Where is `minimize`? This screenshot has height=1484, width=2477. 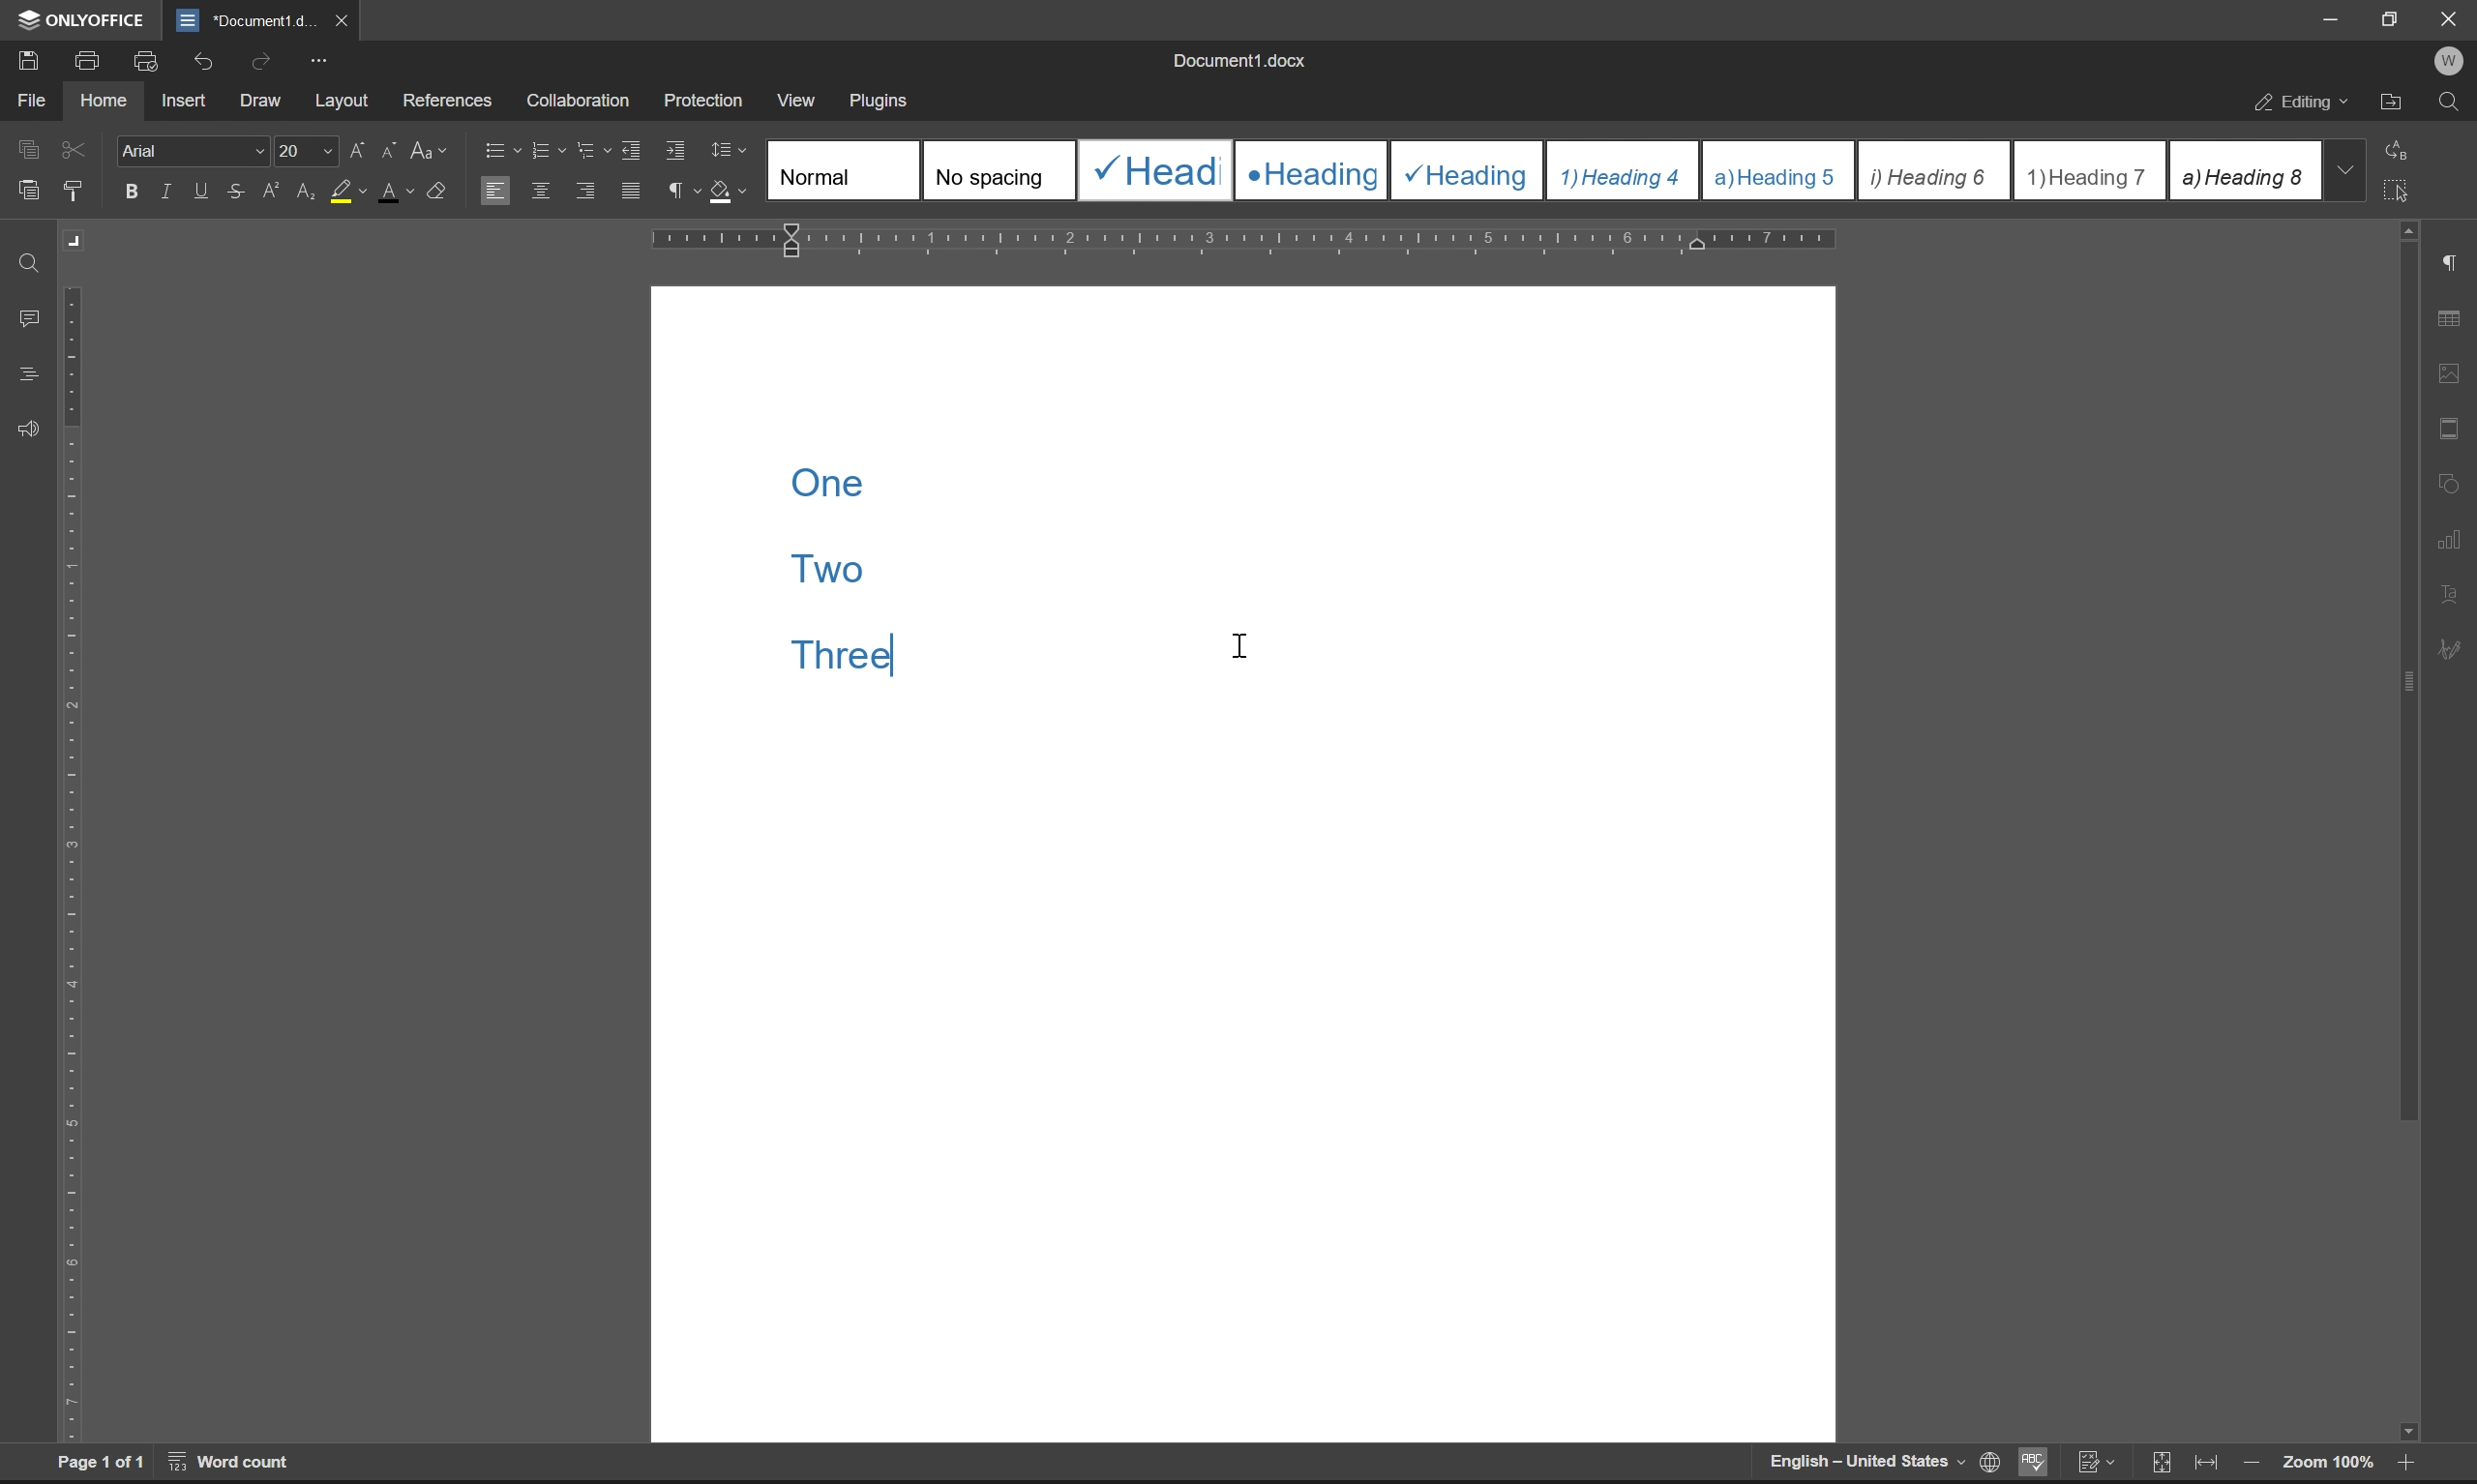 minimize is located at coordinates (2332, 19).